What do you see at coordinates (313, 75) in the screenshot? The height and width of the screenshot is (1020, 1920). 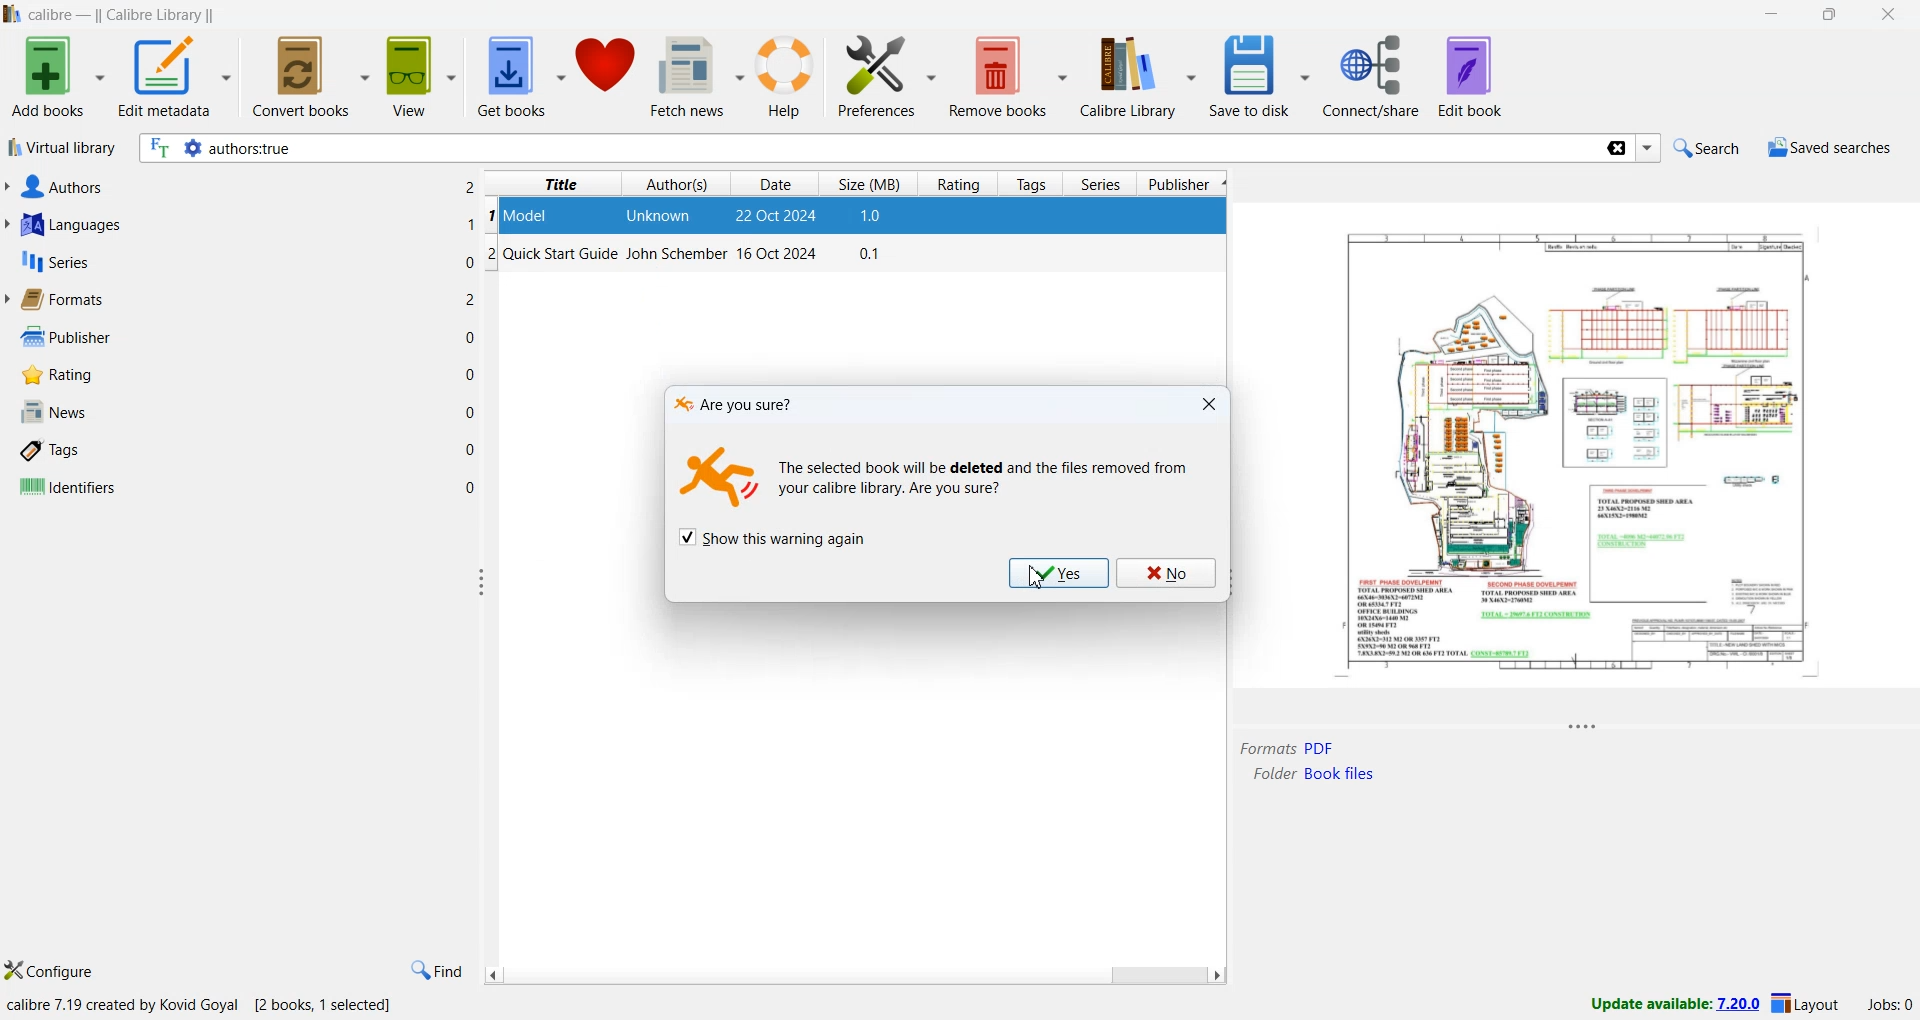 I see `convert books` at bounding box center [313, 75].